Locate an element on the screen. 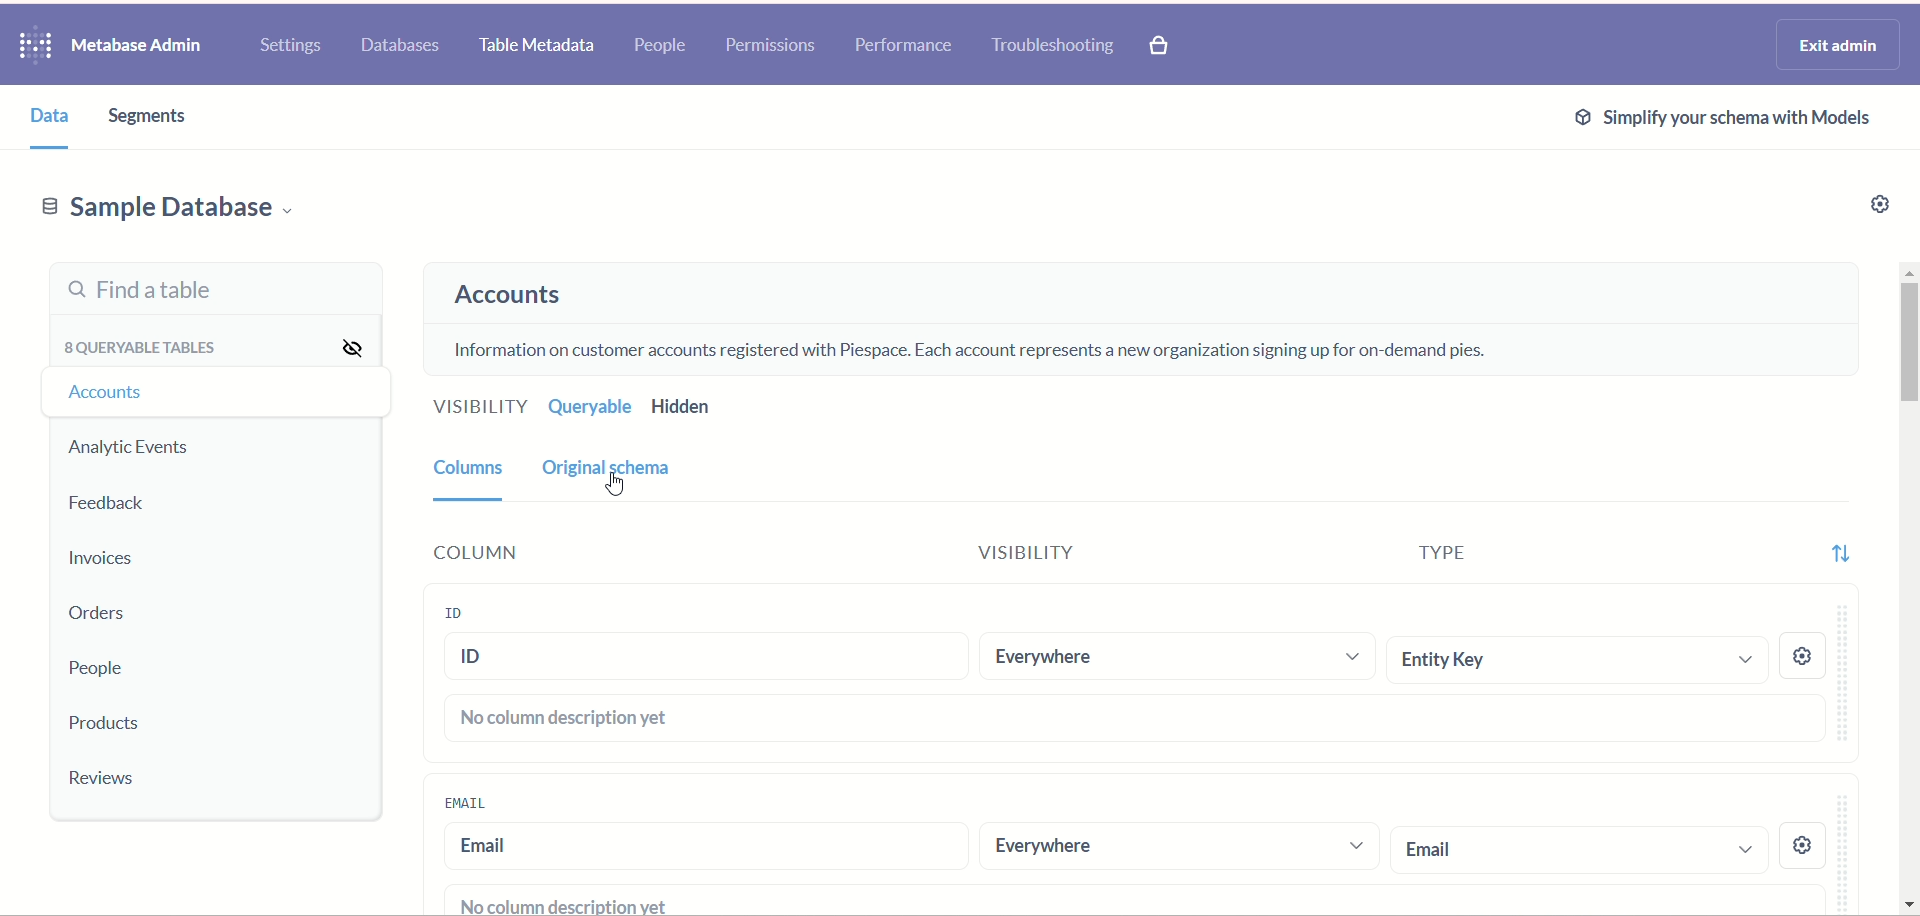 This screenshot has width=1920, height=916. selection is located at coordinates (1176, 658).